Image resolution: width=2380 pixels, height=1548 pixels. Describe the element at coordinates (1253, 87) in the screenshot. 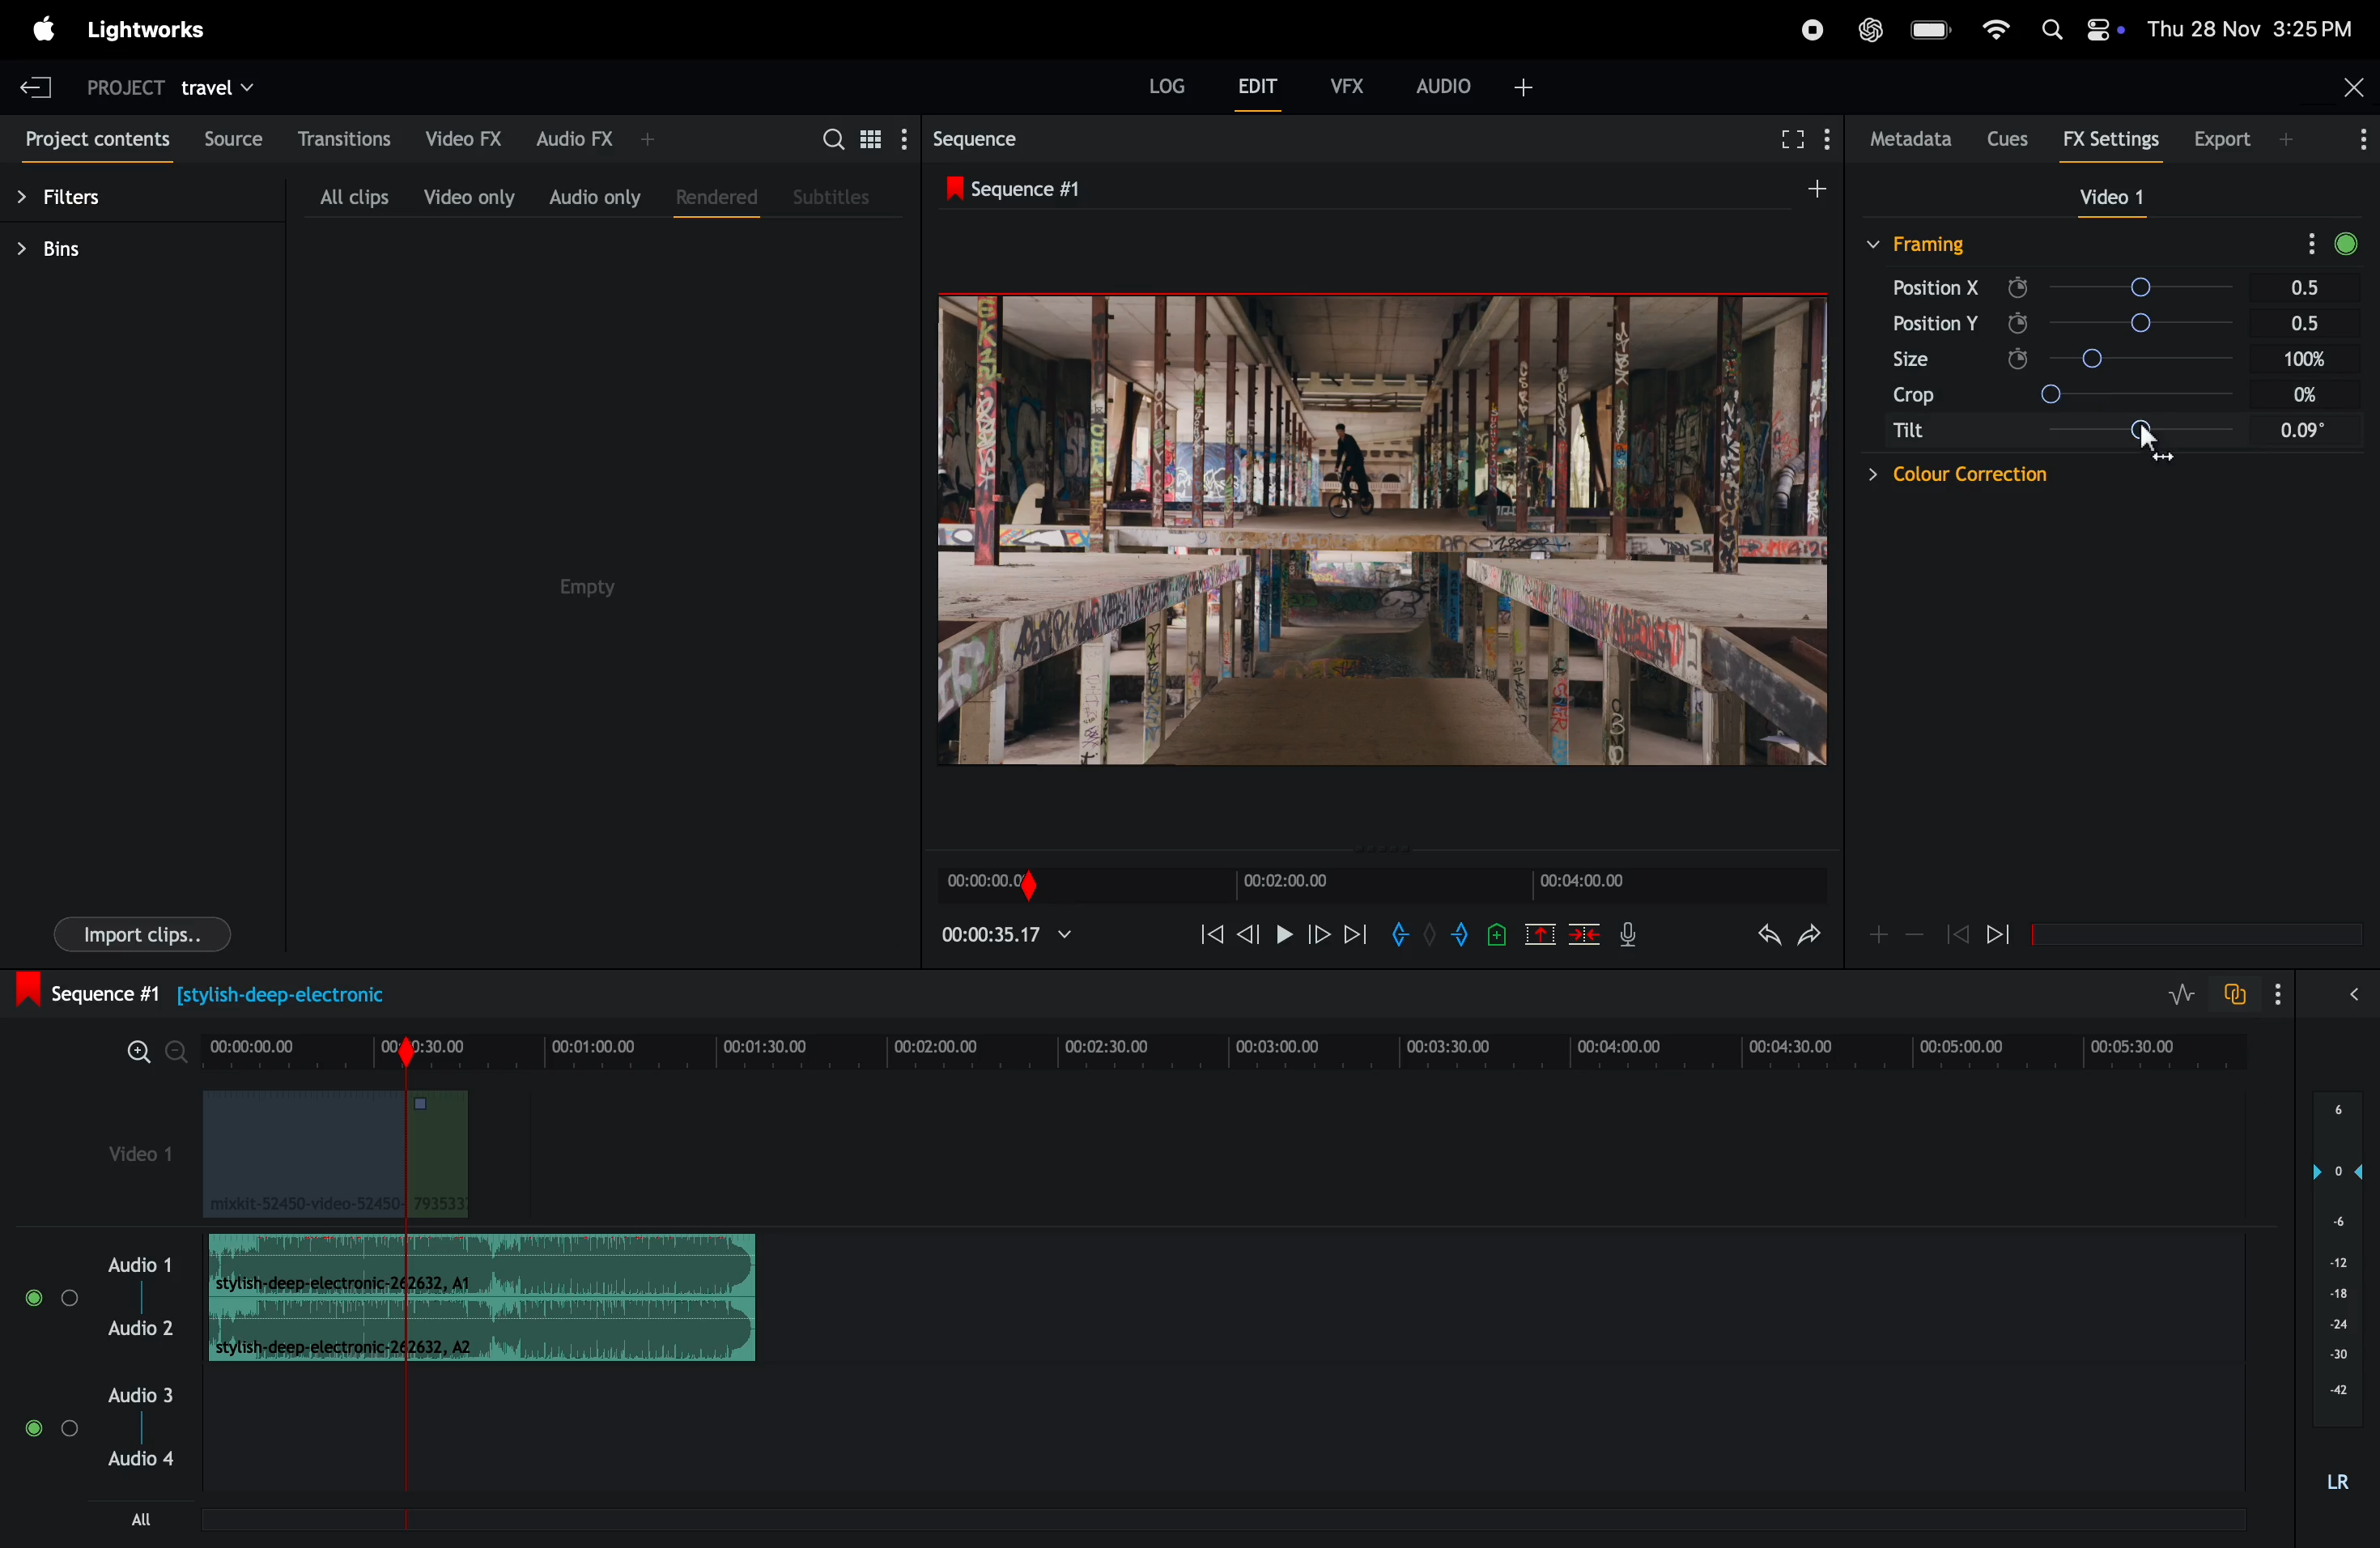

I see `edit` at that location.